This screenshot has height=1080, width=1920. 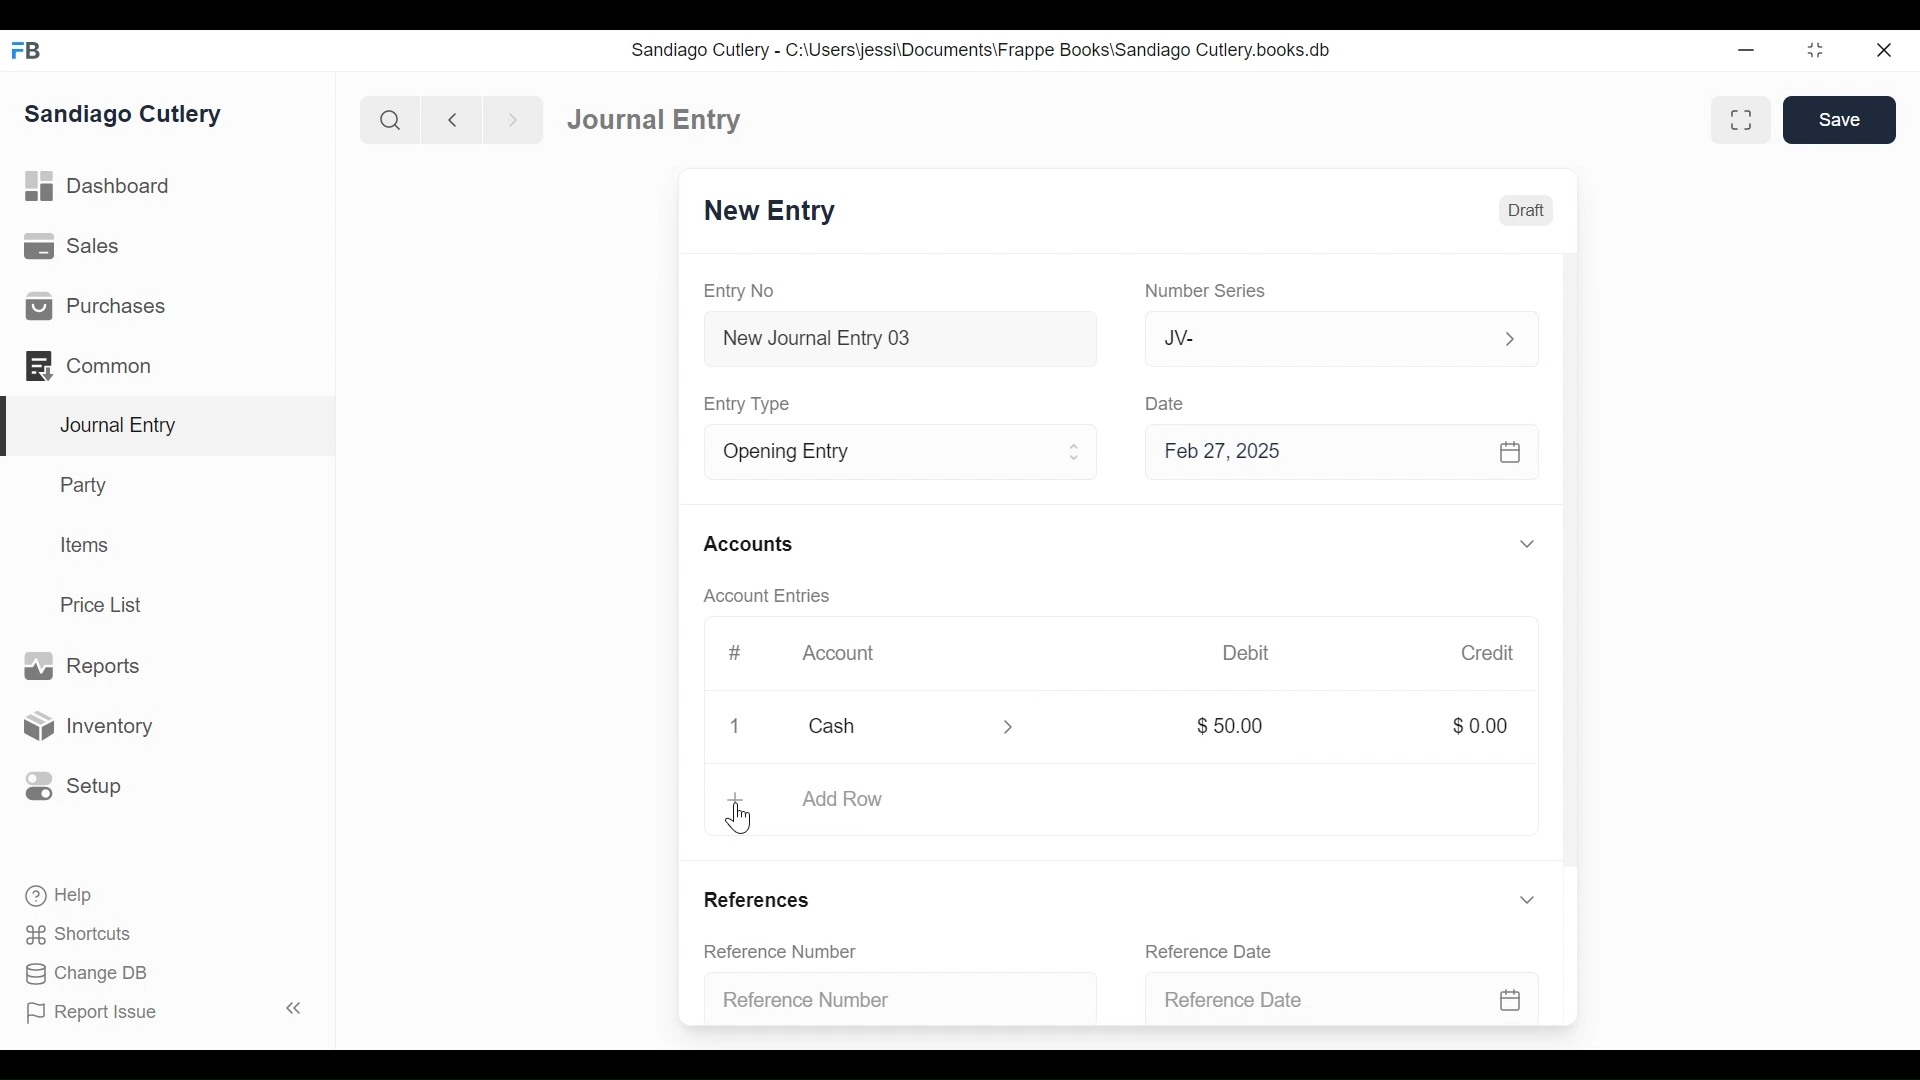 What do you see at coordinates (1842, 120) in the screenshot?
I see `Save` at bounding box center [1842, 120].